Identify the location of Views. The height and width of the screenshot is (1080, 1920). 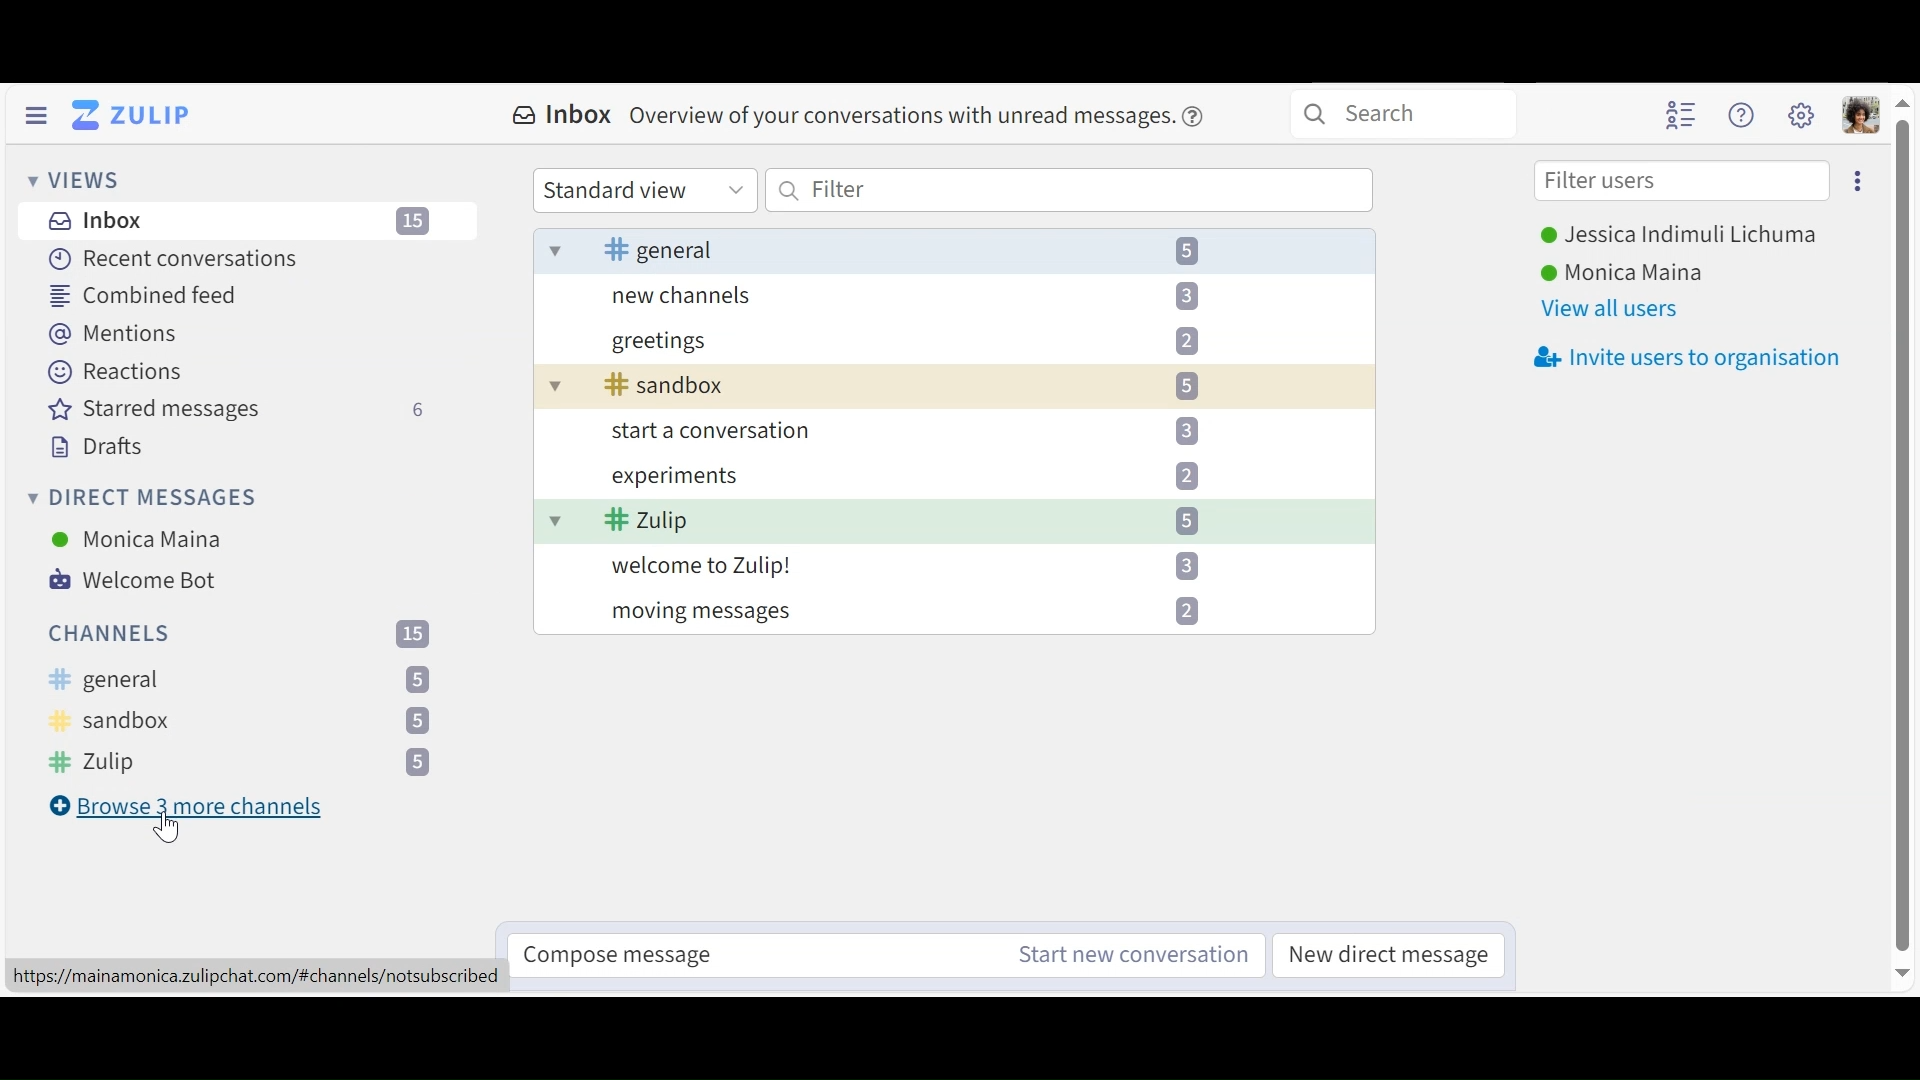
(74, 177).